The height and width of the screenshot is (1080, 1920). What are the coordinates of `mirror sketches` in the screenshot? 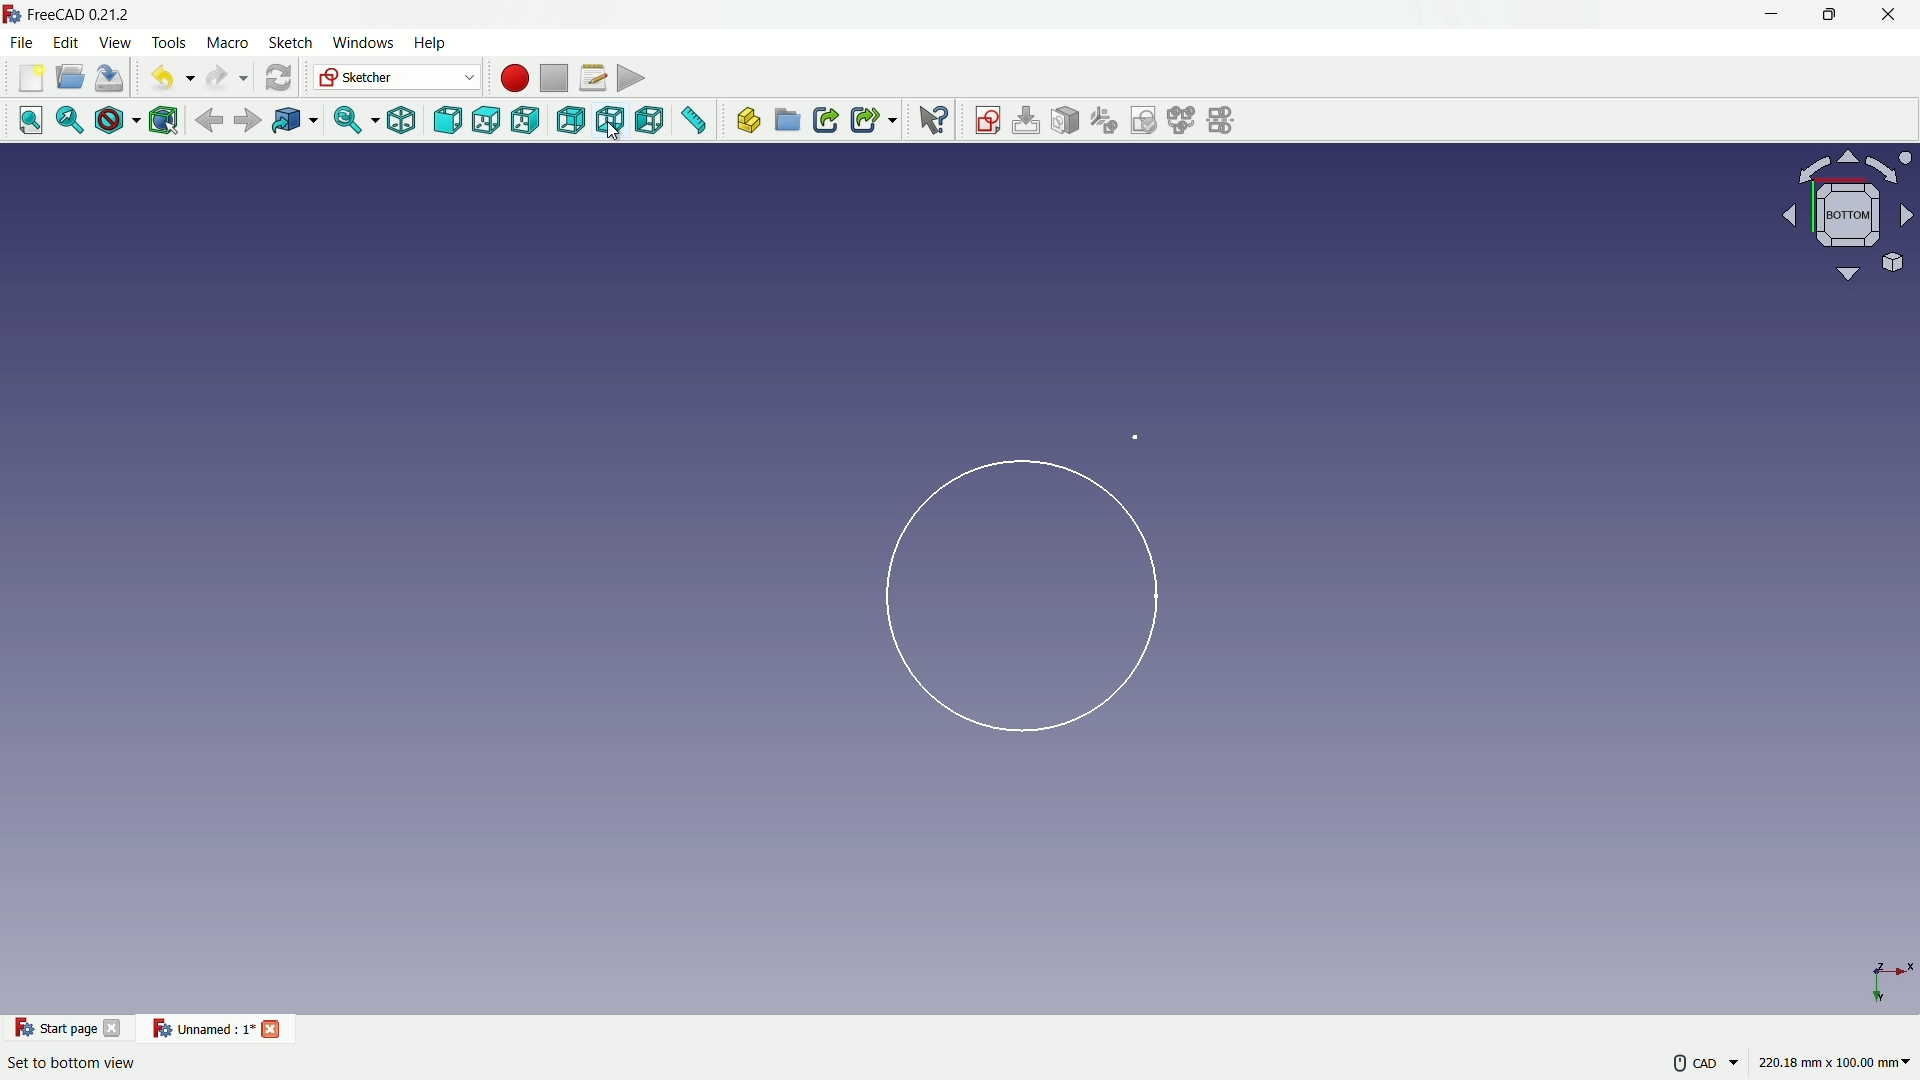 It's located at (1225, 121).